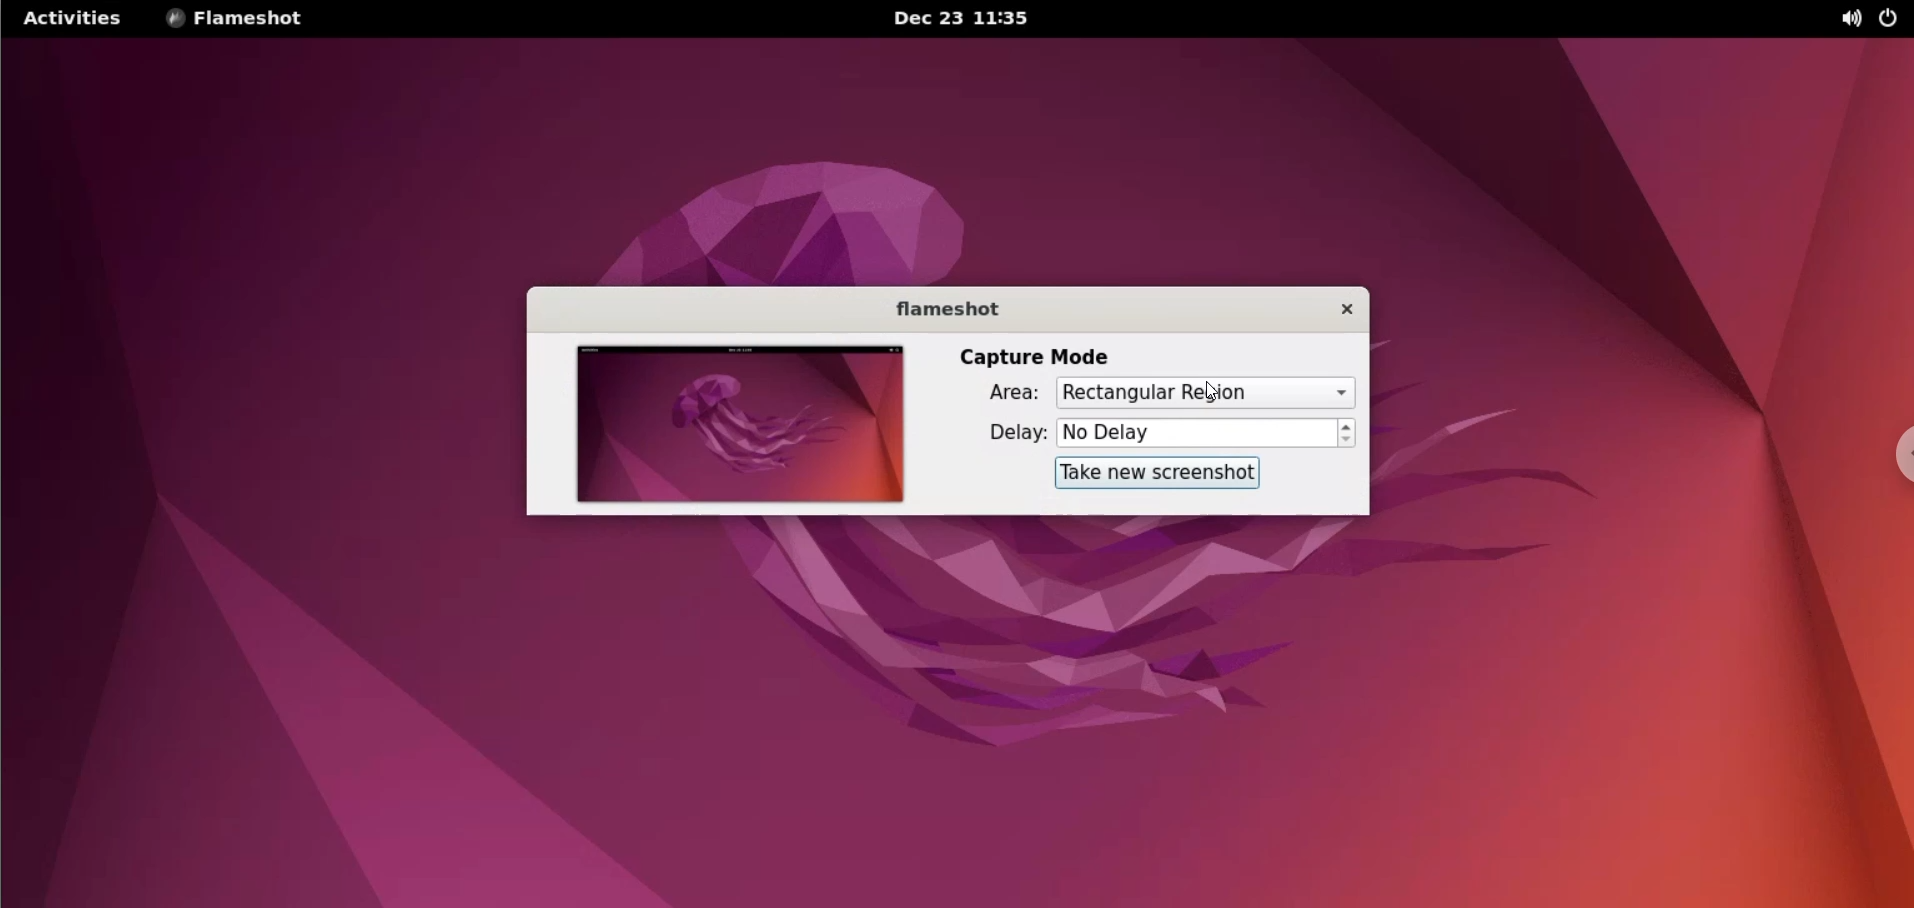 This screenshot has height=908, width=1914. I want to click on close, so click(1340, 311).